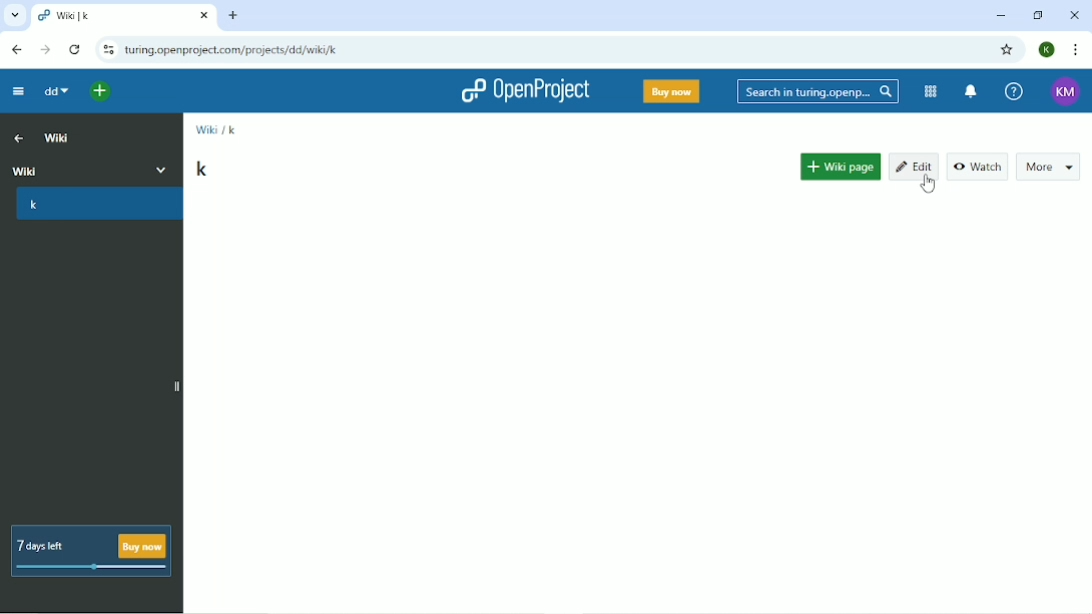 The height and width of the screenshot is (614, 1092). Describe the element at coordinates (92, 168) in the screenshot. I see `Wiki` at that location.